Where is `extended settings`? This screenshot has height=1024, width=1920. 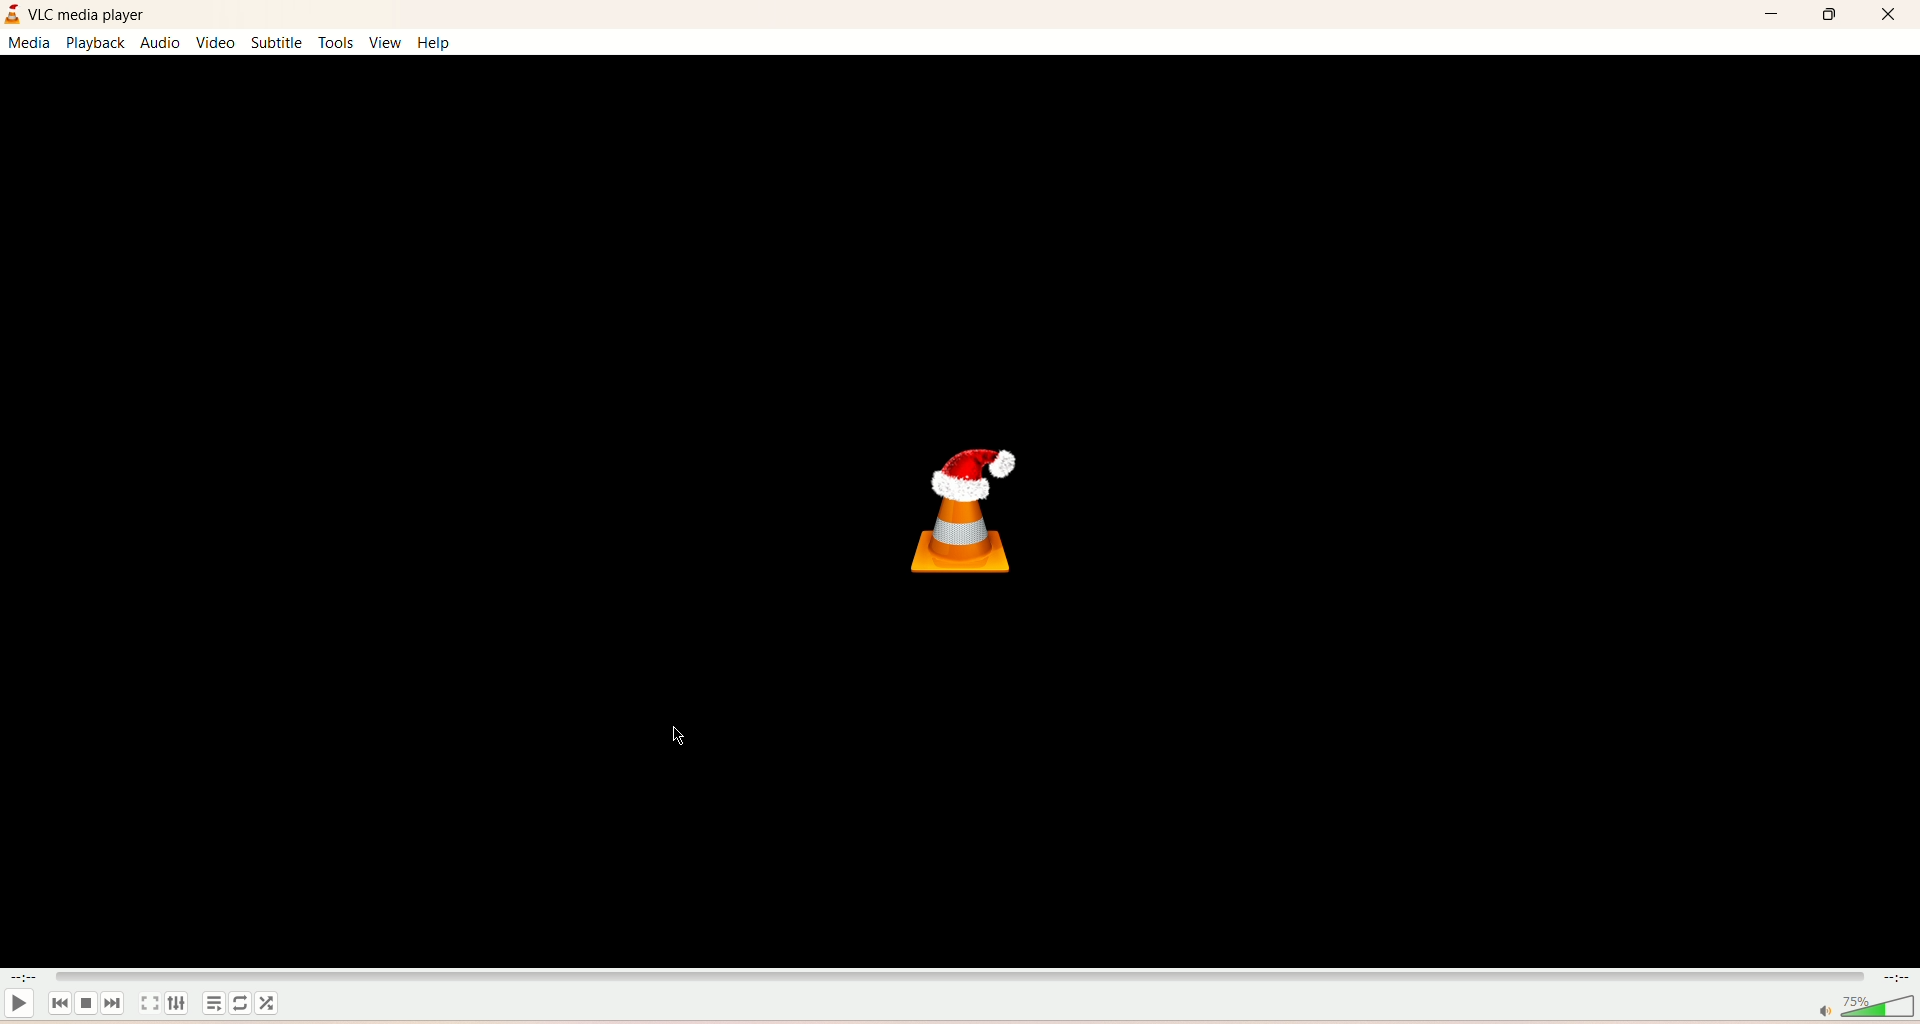
extended settings is located at coordinates (178, 1003).